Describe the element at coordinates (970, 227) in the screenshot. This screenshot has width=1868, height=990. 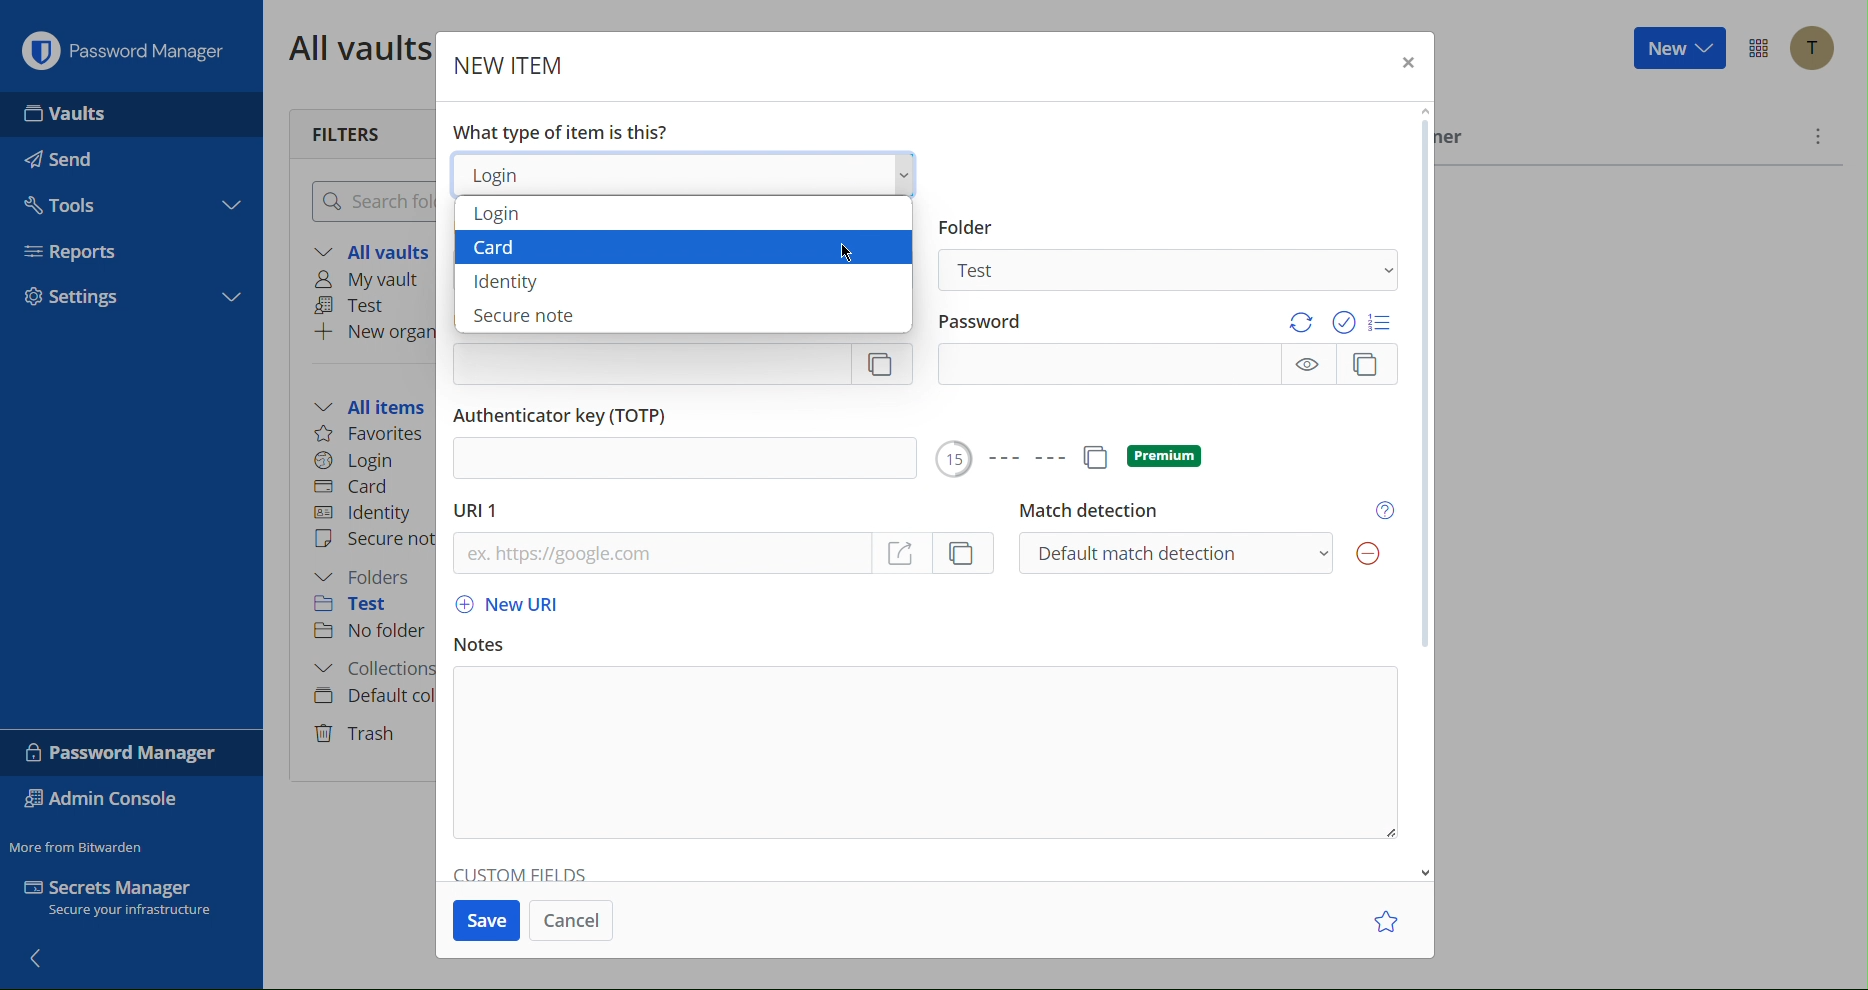
I see `` at that location.